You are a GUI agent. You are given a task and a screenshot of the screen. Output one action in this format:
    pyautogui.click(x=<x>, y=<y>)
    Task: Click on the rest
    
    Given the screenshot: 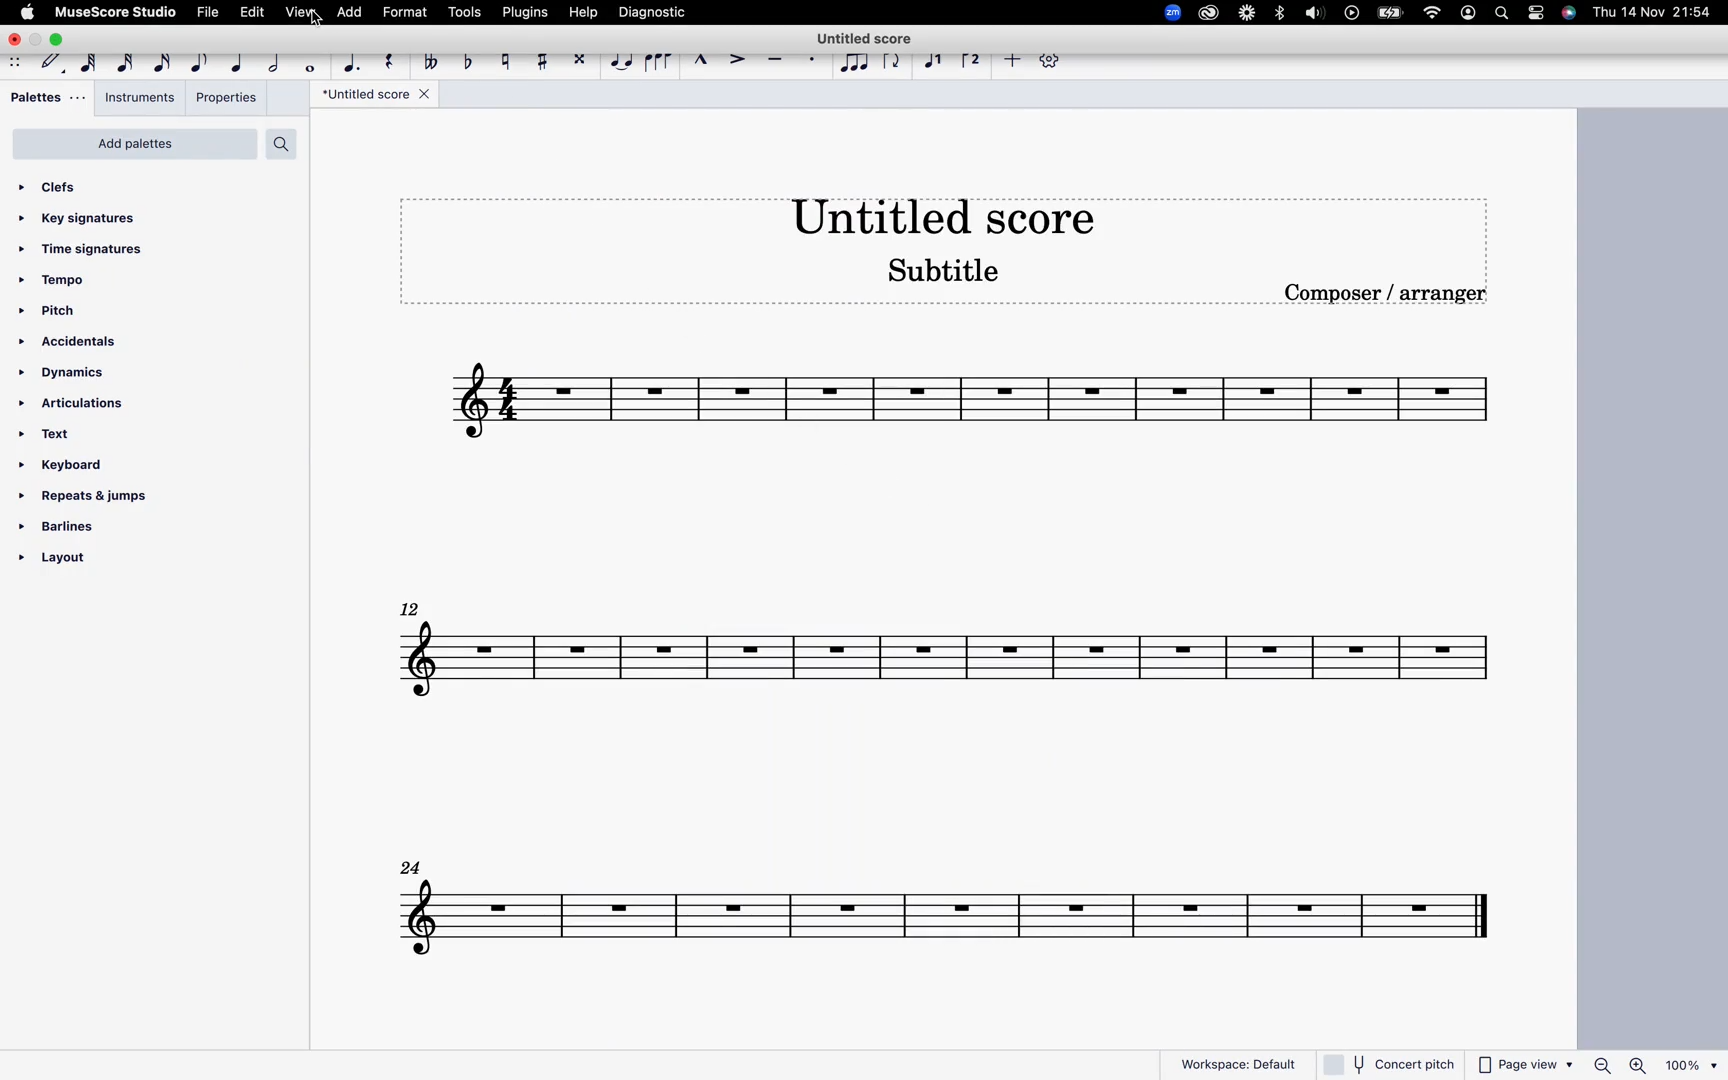 What is the action you would take?
    pyautogui.click(x=387, y=60)
    